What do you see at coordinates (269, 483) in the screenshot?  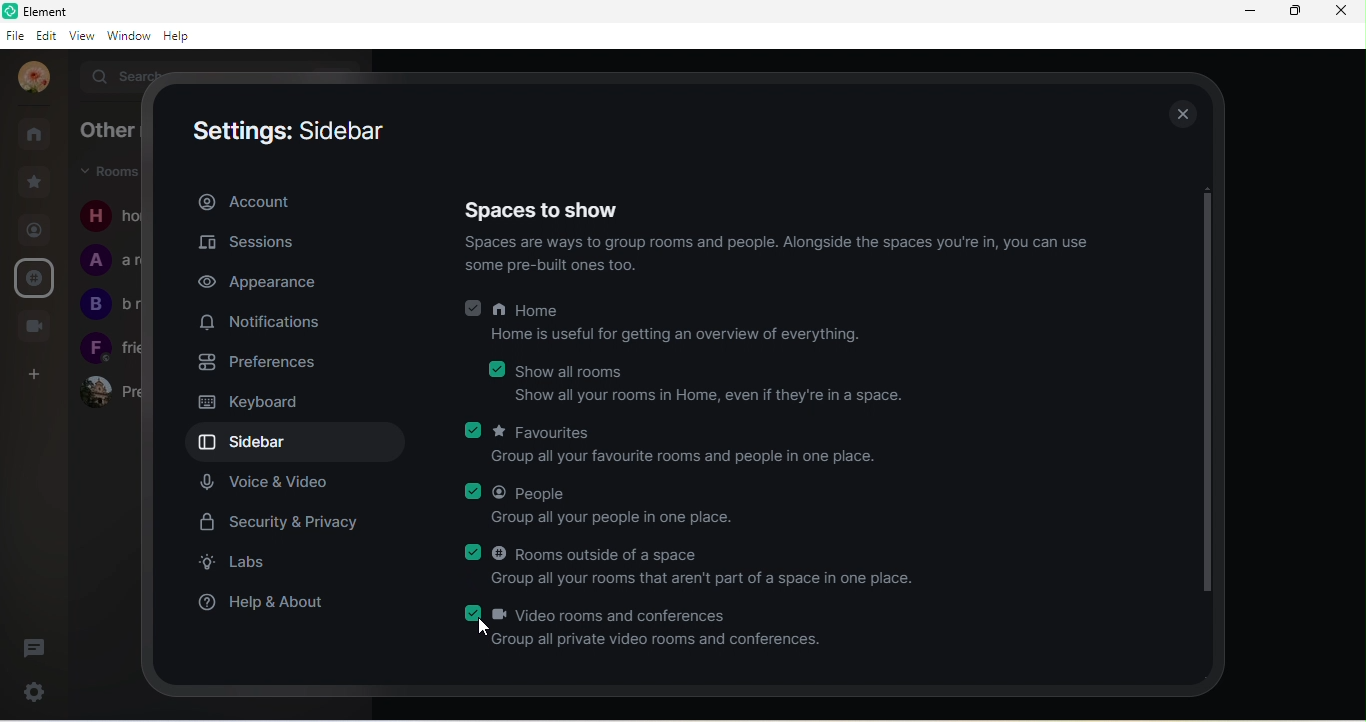 I see `voice and video` at bounding box center [269, 483].